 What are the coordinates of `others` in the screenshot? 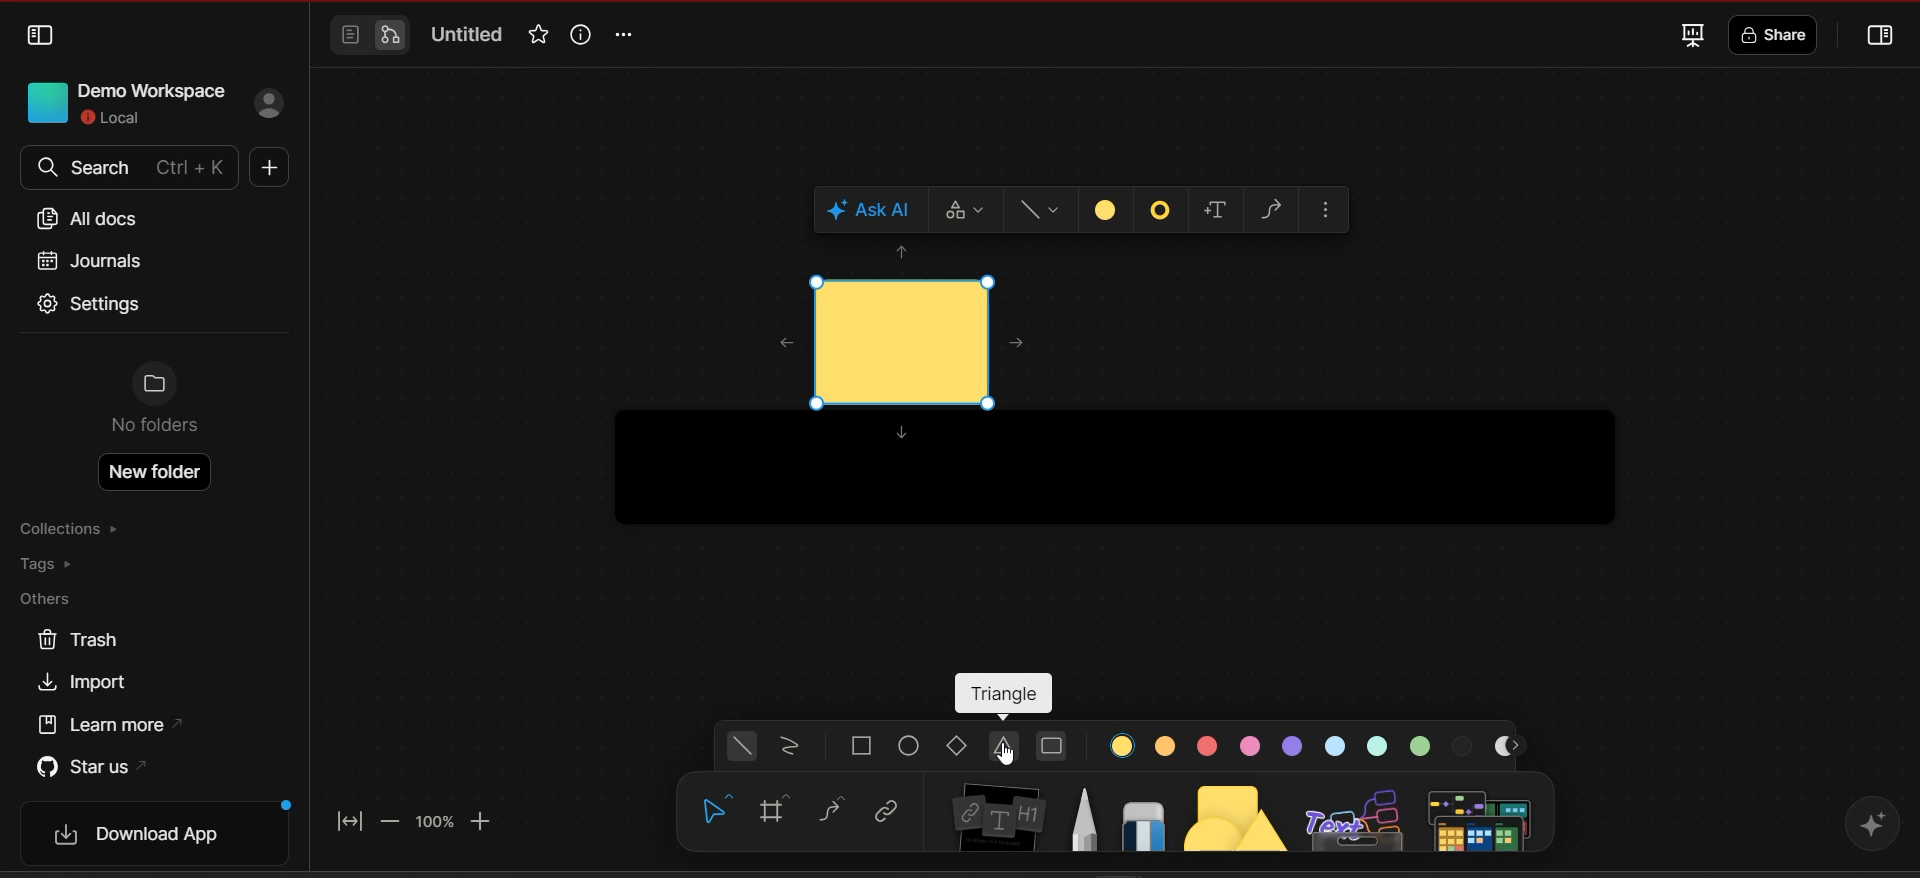 It's located at (55, 600).